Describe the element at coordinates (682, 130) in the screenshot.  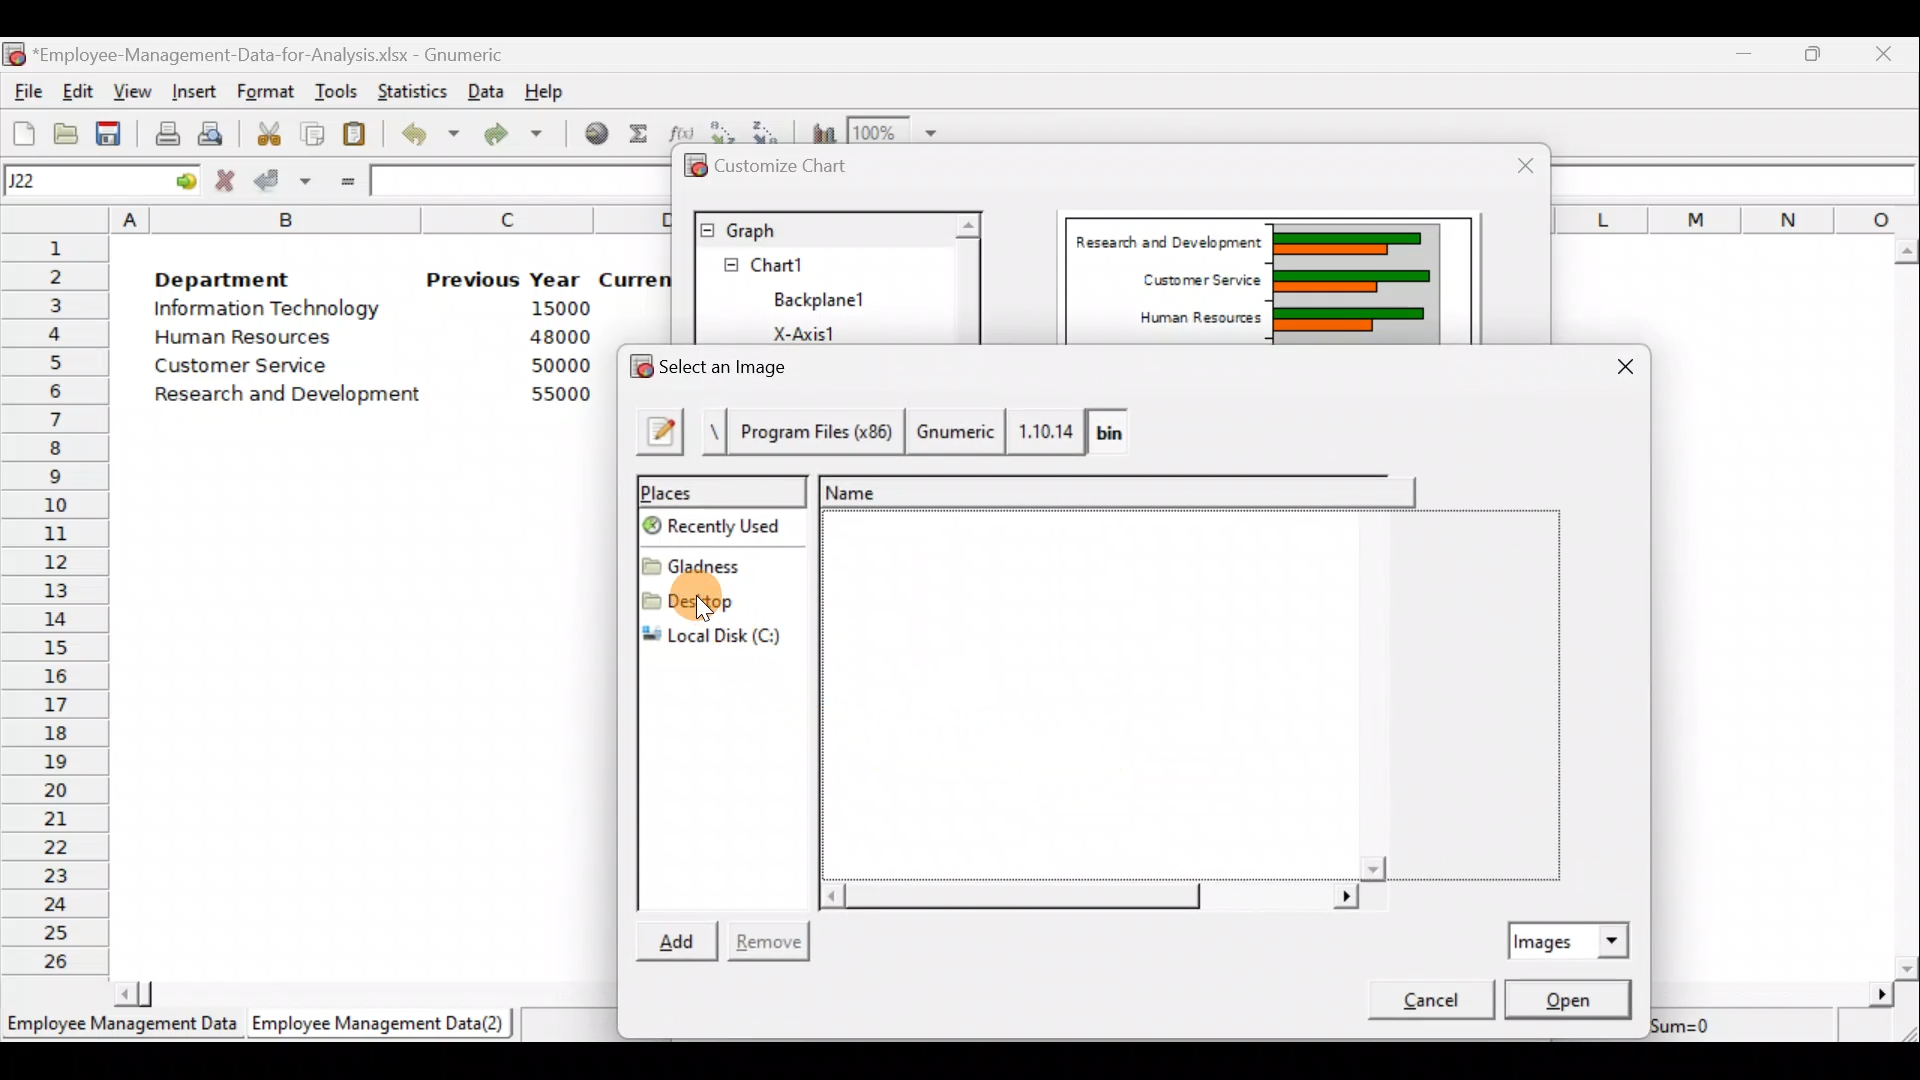
I see `Edit a function in the current cell` at that location.